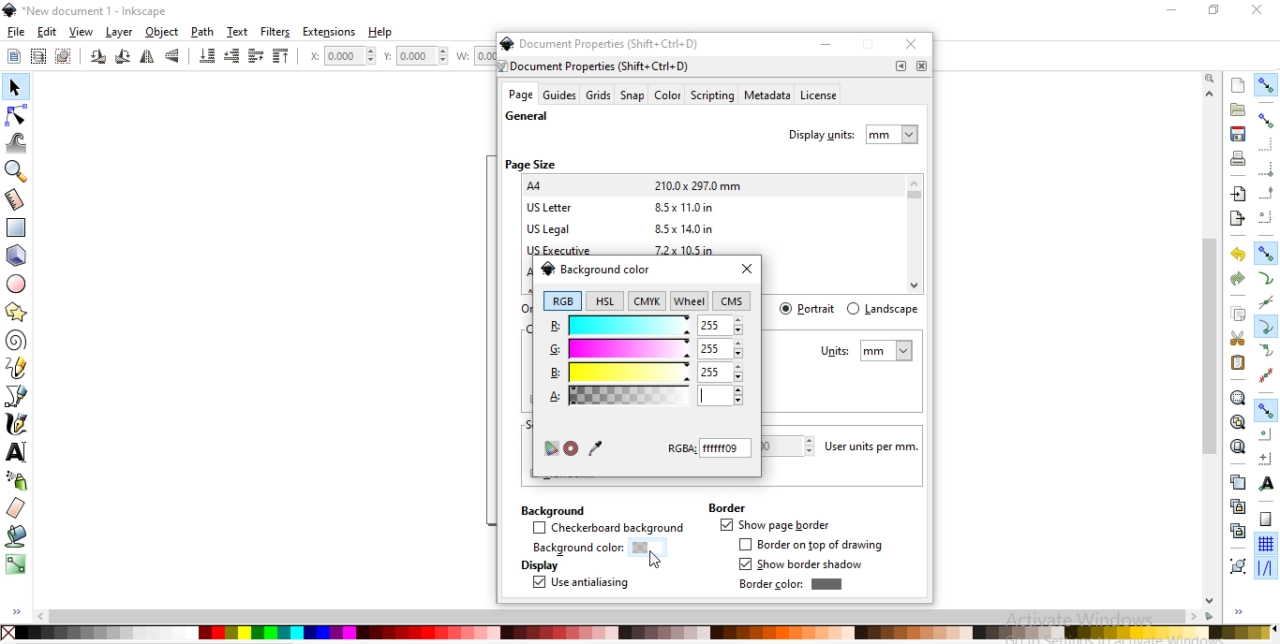  I want to click on zoom to fit drawing, so click(1237, 423).